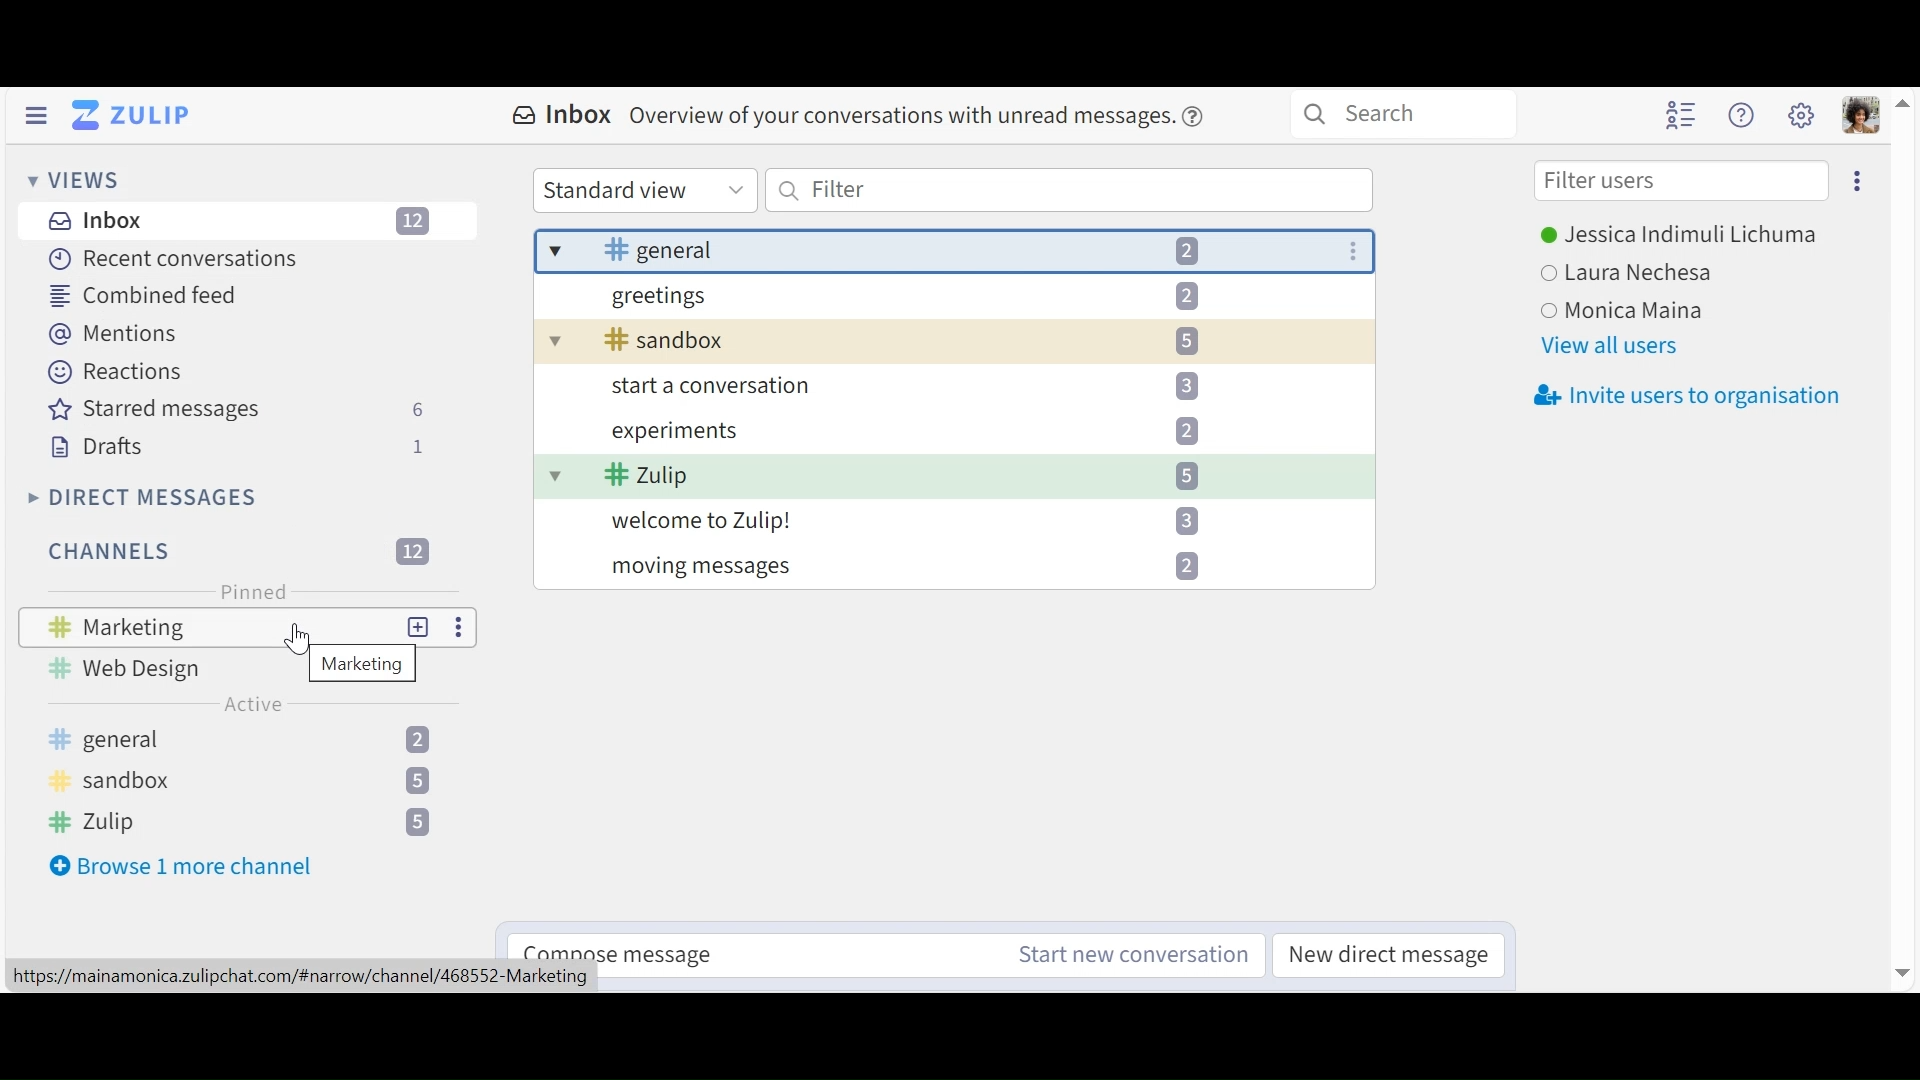 Image resolution: width=1920 pixels, height=1080 pixels. What do you see at coordinates (133, 116) in the screenshot?
I see `Go to Home View (inbox)` at bounding box center [133, 116].